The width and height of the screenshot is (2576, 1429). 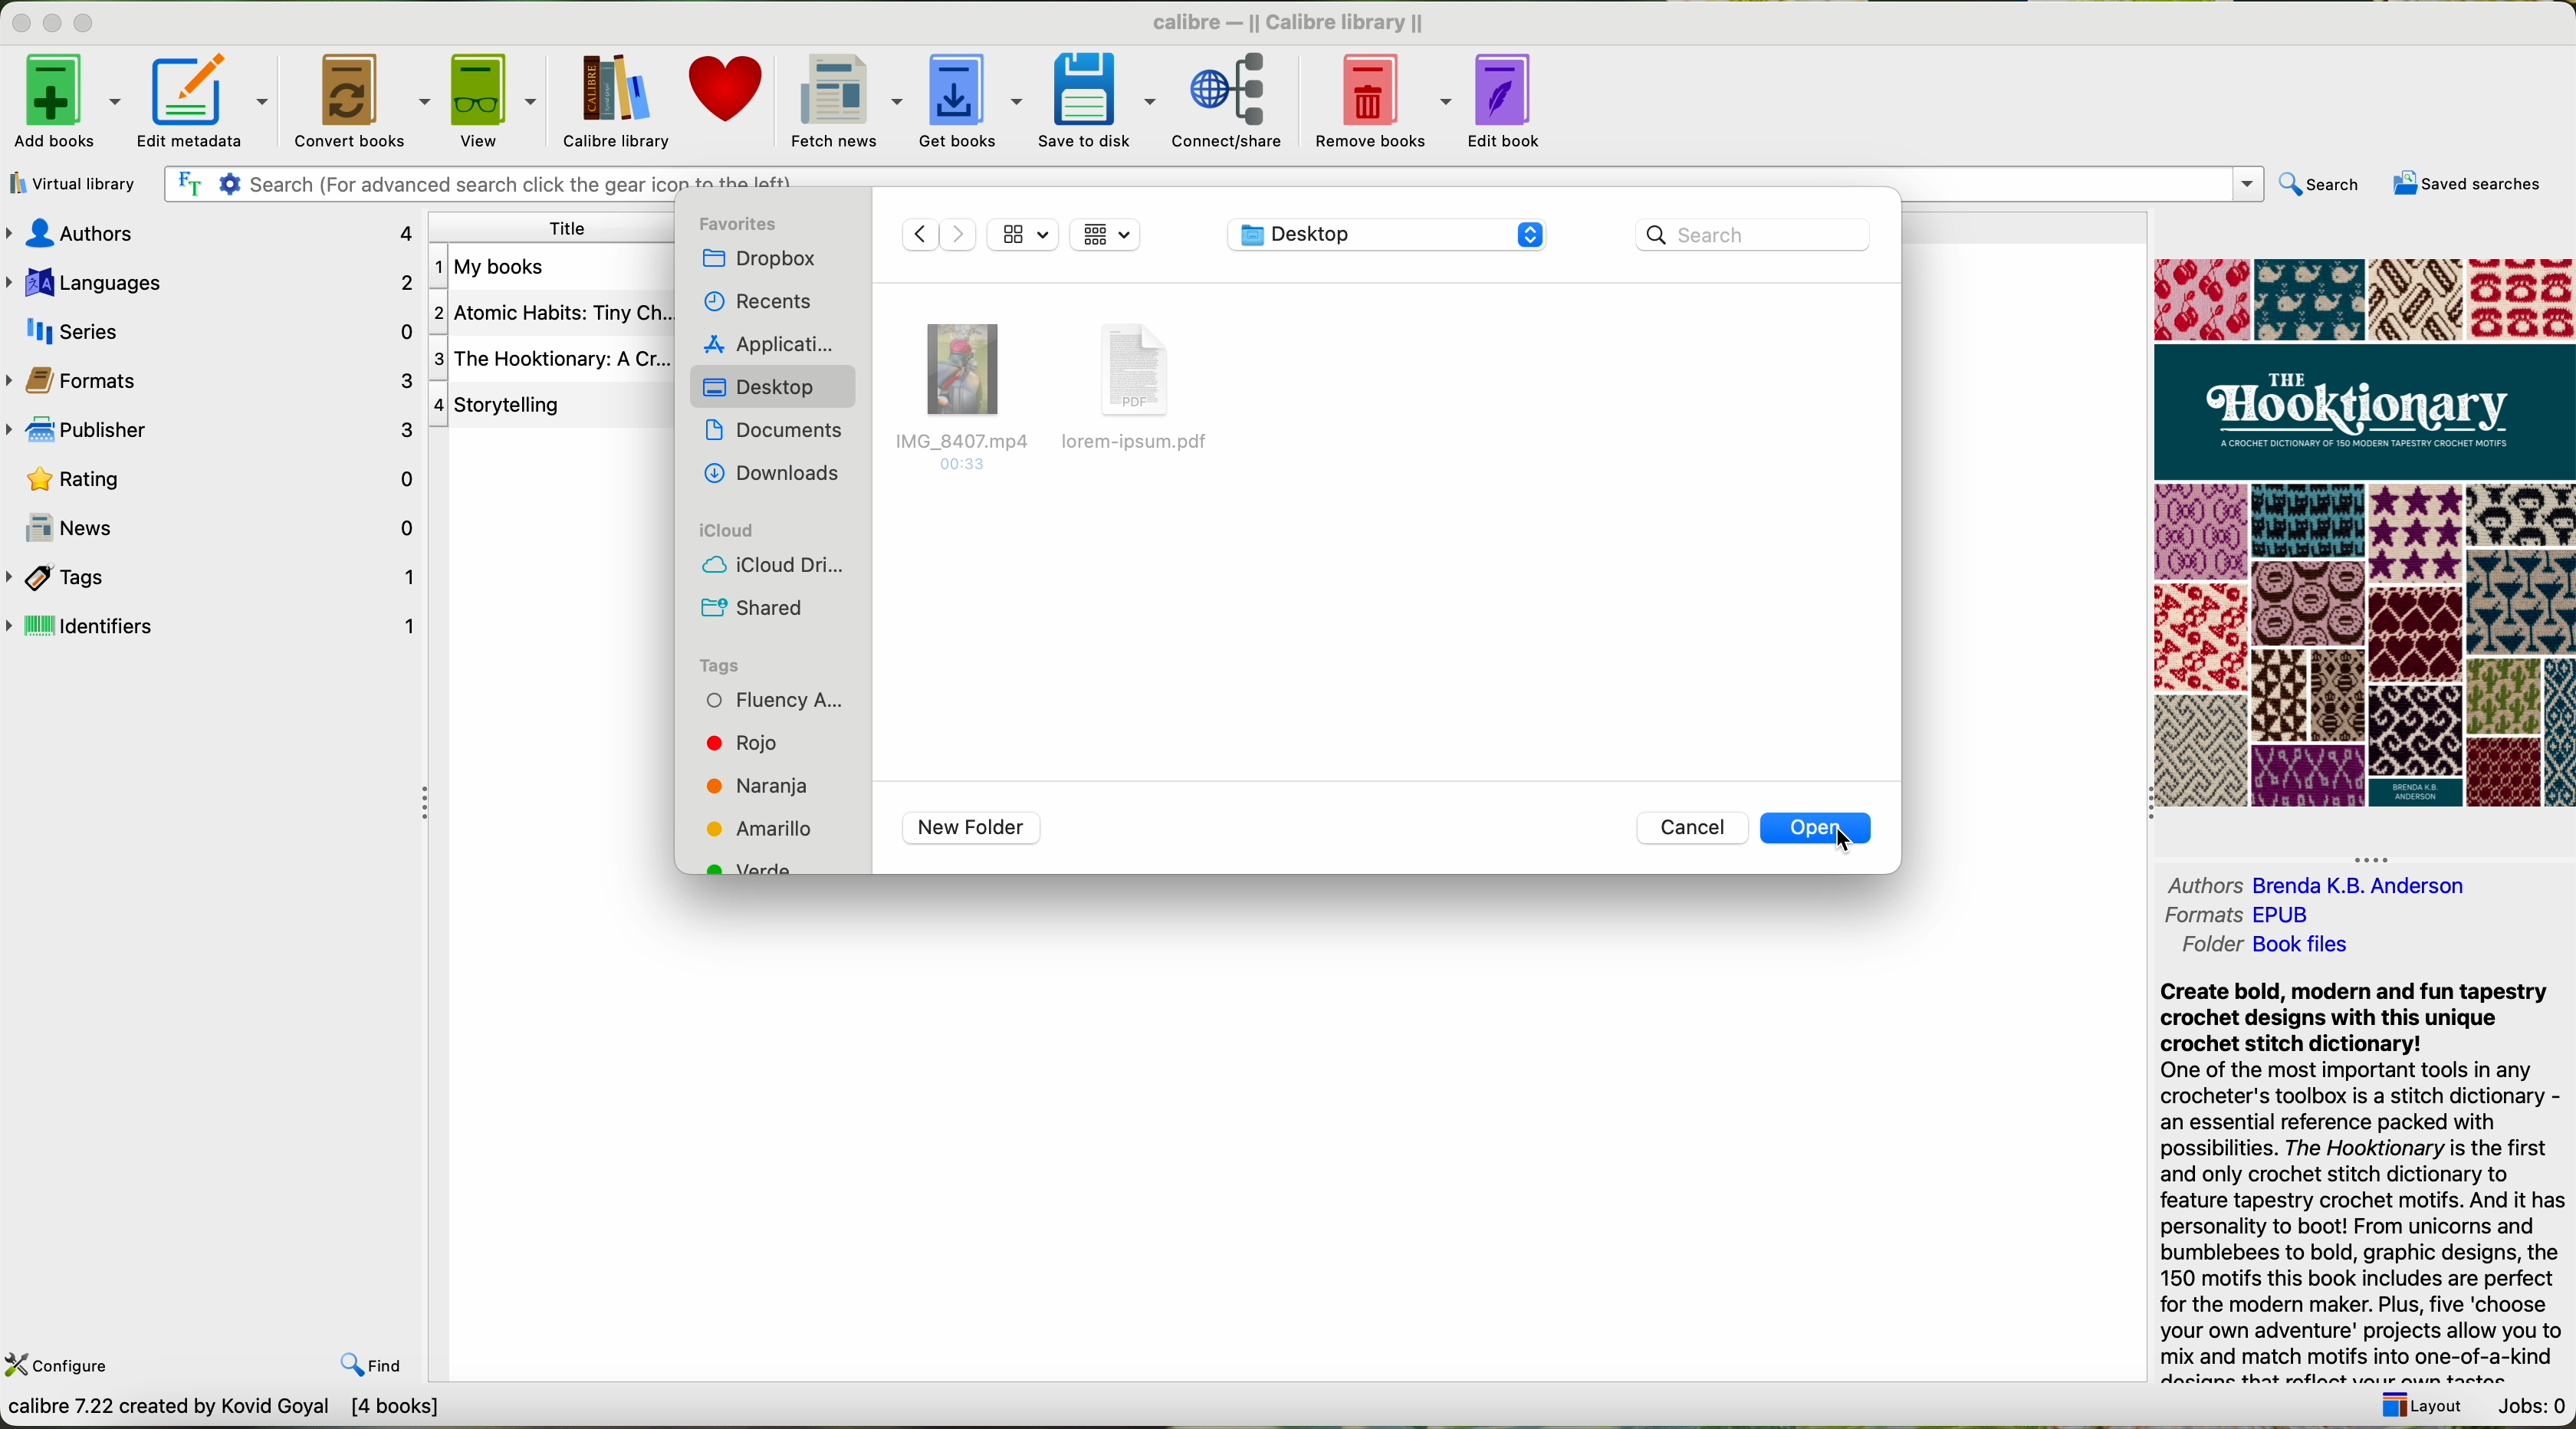 What do you see at coordinates (777, 434) in the screenshot?
I see `documents` at bounding box center [777, 434].